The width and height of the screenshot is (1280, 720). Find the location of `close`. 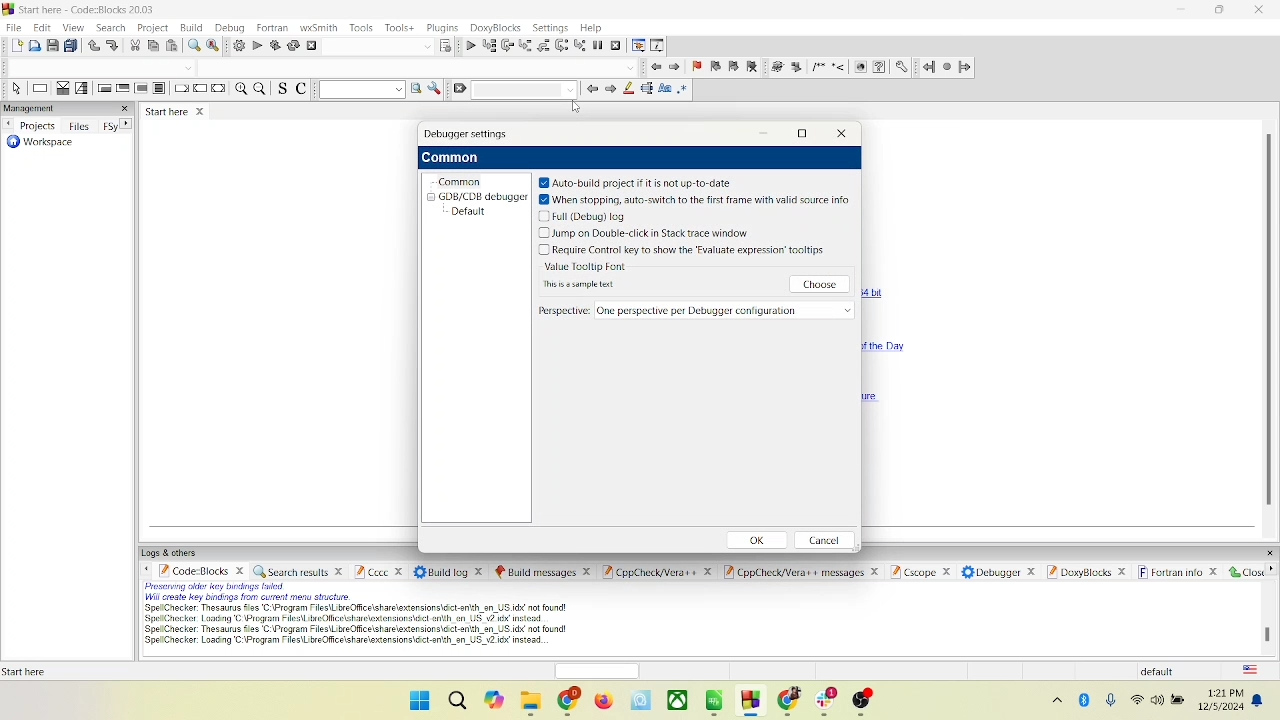

close is located at coordinates (846, 135).